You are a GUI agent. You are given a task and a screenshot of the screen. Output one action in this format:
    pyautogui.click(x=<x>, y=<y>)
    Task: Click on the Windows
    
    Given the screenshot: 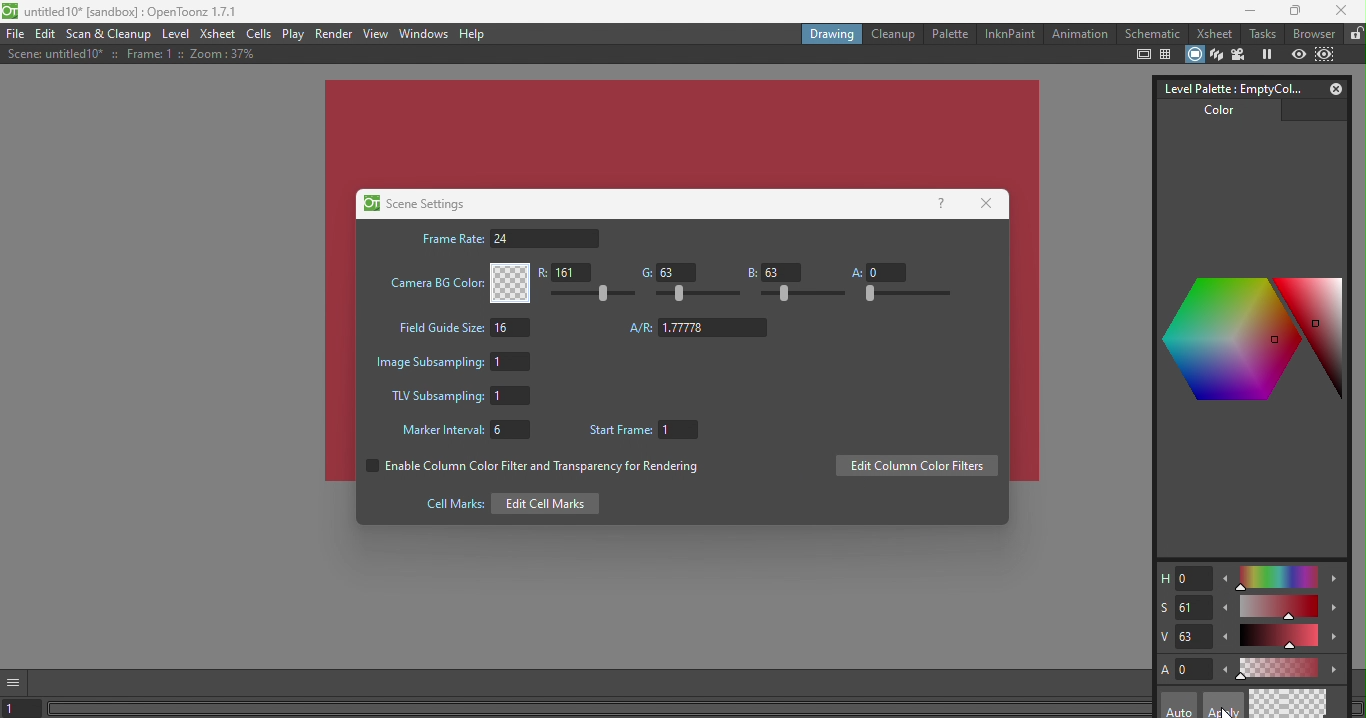 What is the action you would take?
    pyautogui.click(x=422, y=34)
    